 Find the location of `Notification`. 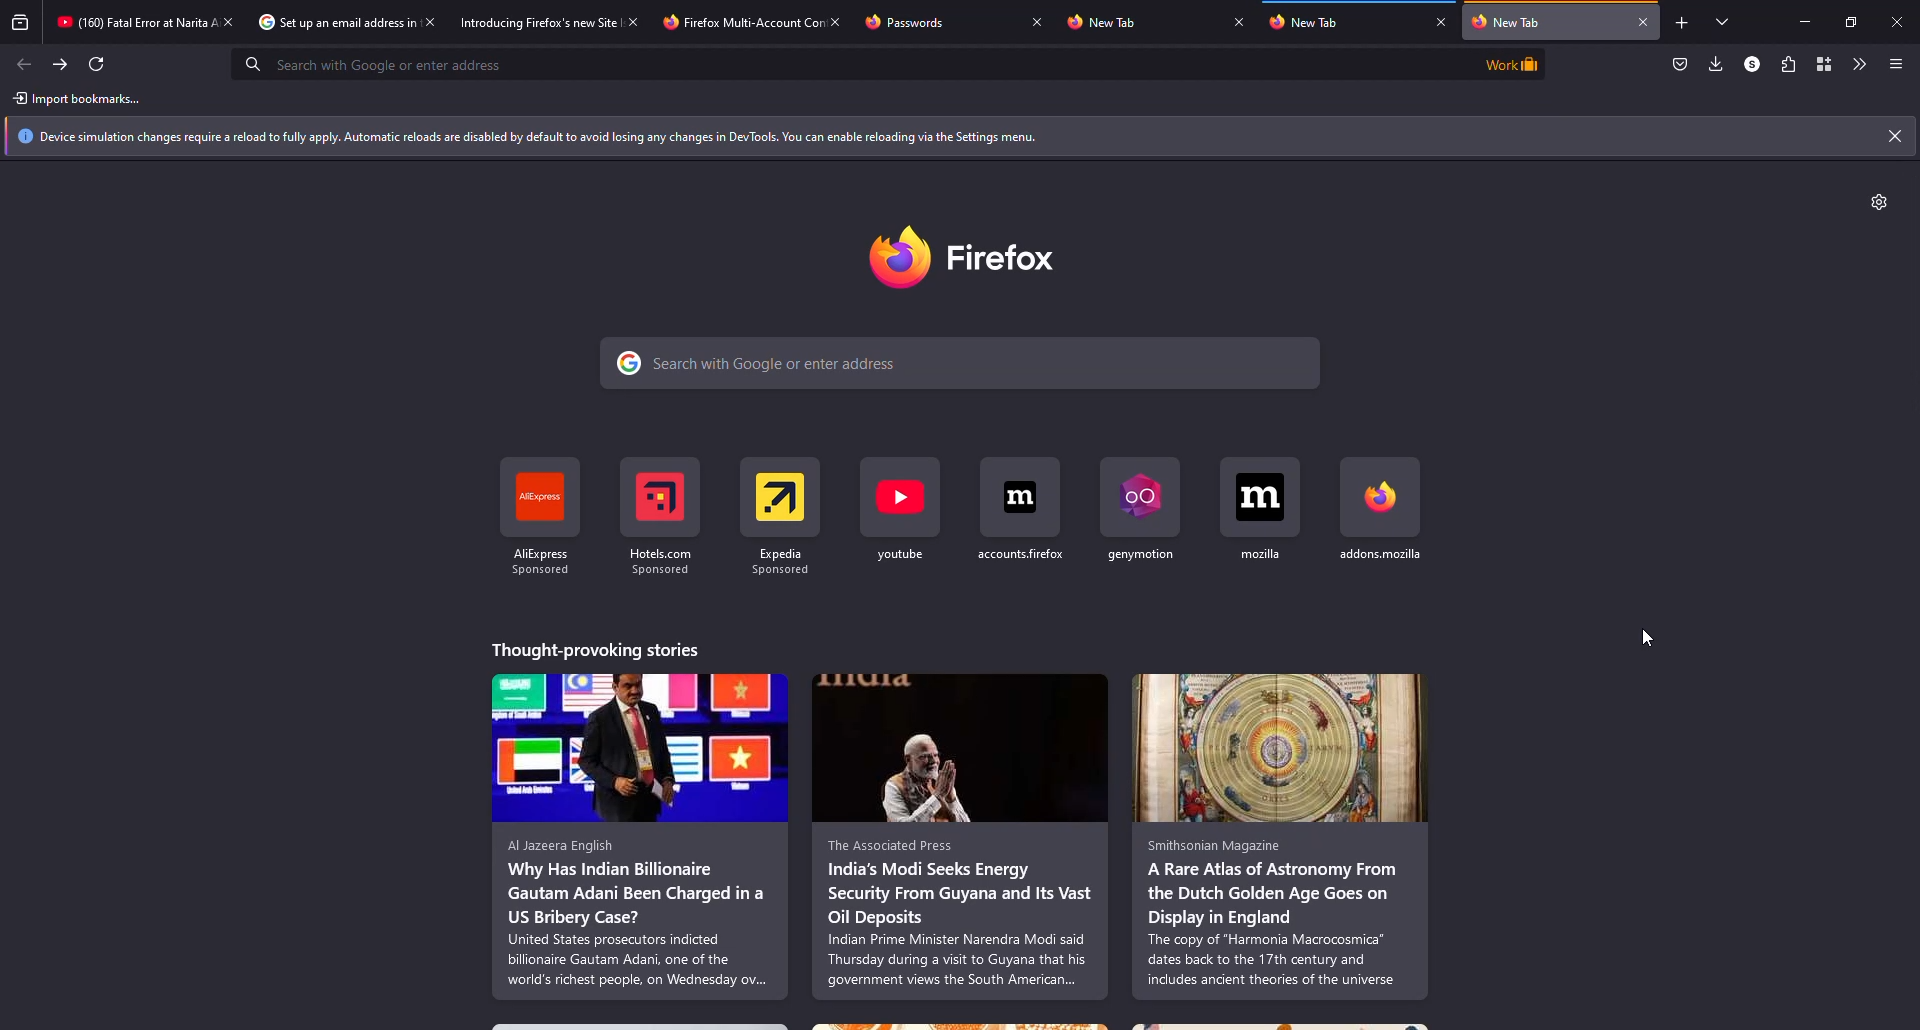

Notification is located at coordinates (940, 137).